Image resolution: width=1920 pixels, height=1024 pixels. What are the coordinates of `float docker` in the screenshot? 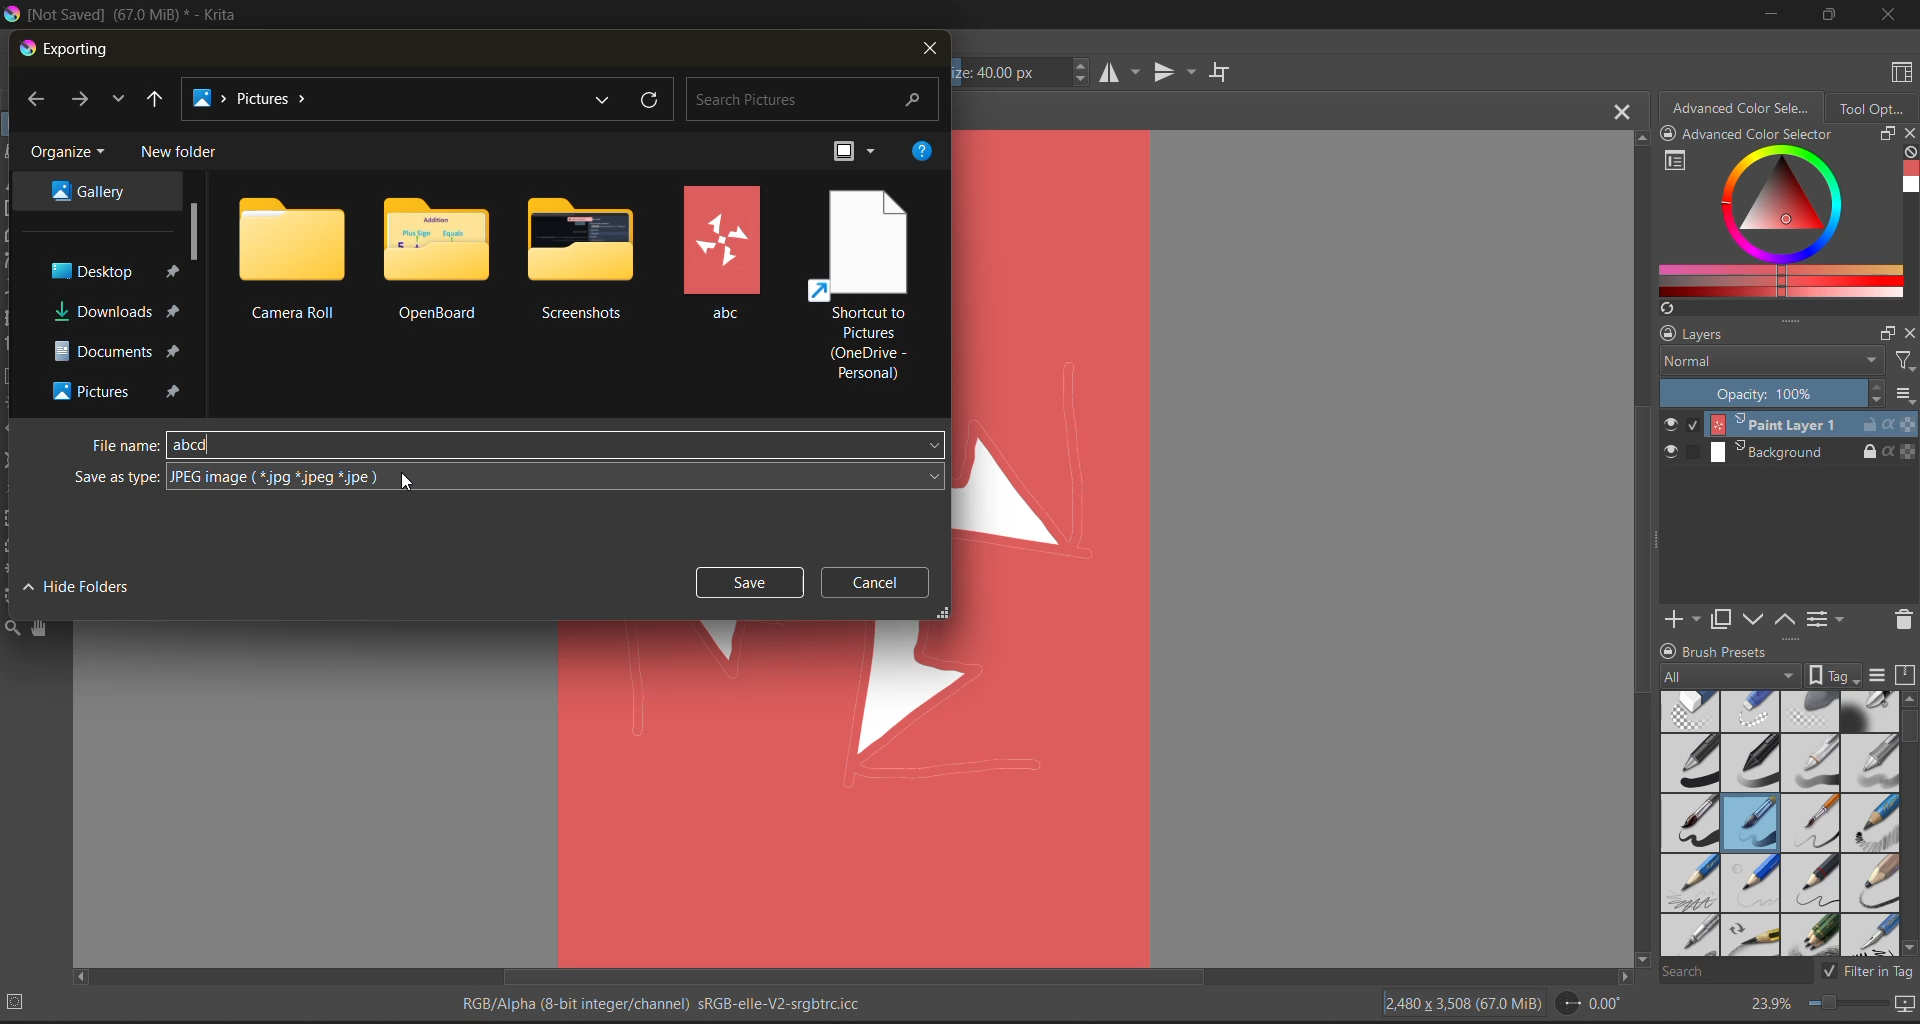 It's located at (1889, 333).